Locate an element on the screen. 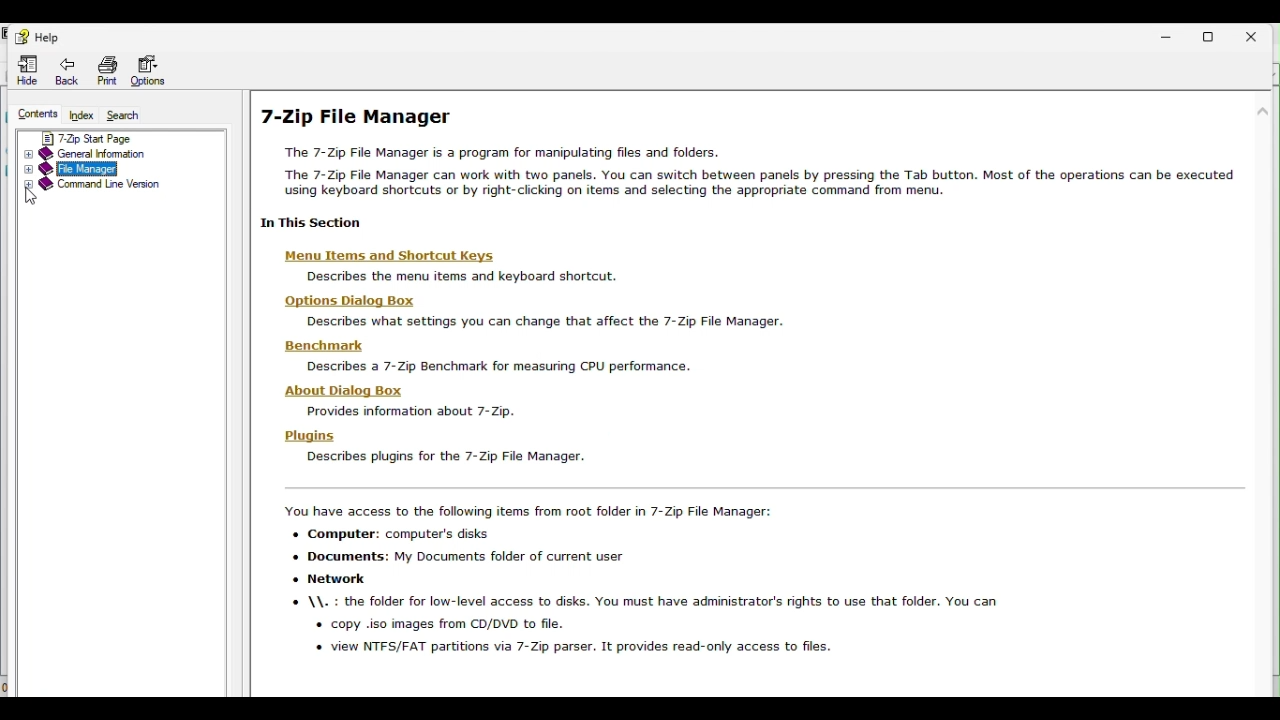 This screenshot has width=1280, height=720. Index is located at coordinates (83, 111).